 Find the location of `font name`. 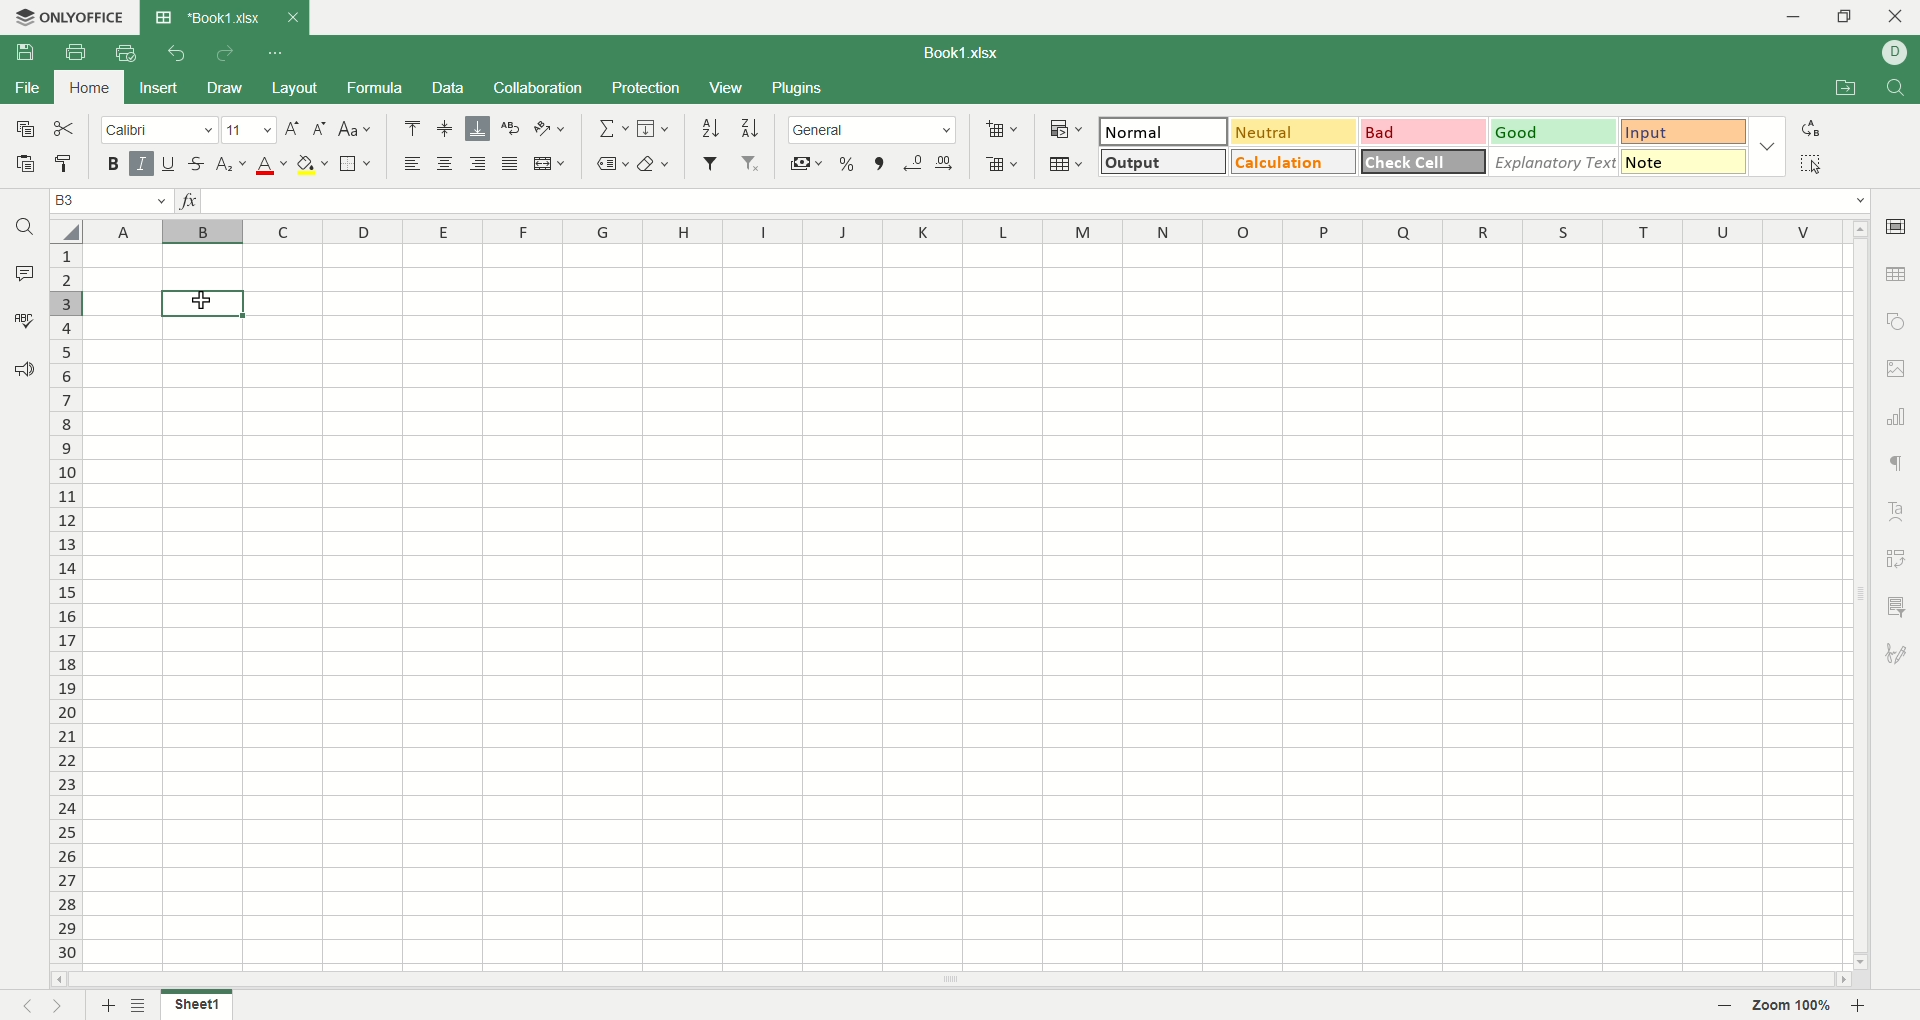

font name is located at coordinates (161, 129).